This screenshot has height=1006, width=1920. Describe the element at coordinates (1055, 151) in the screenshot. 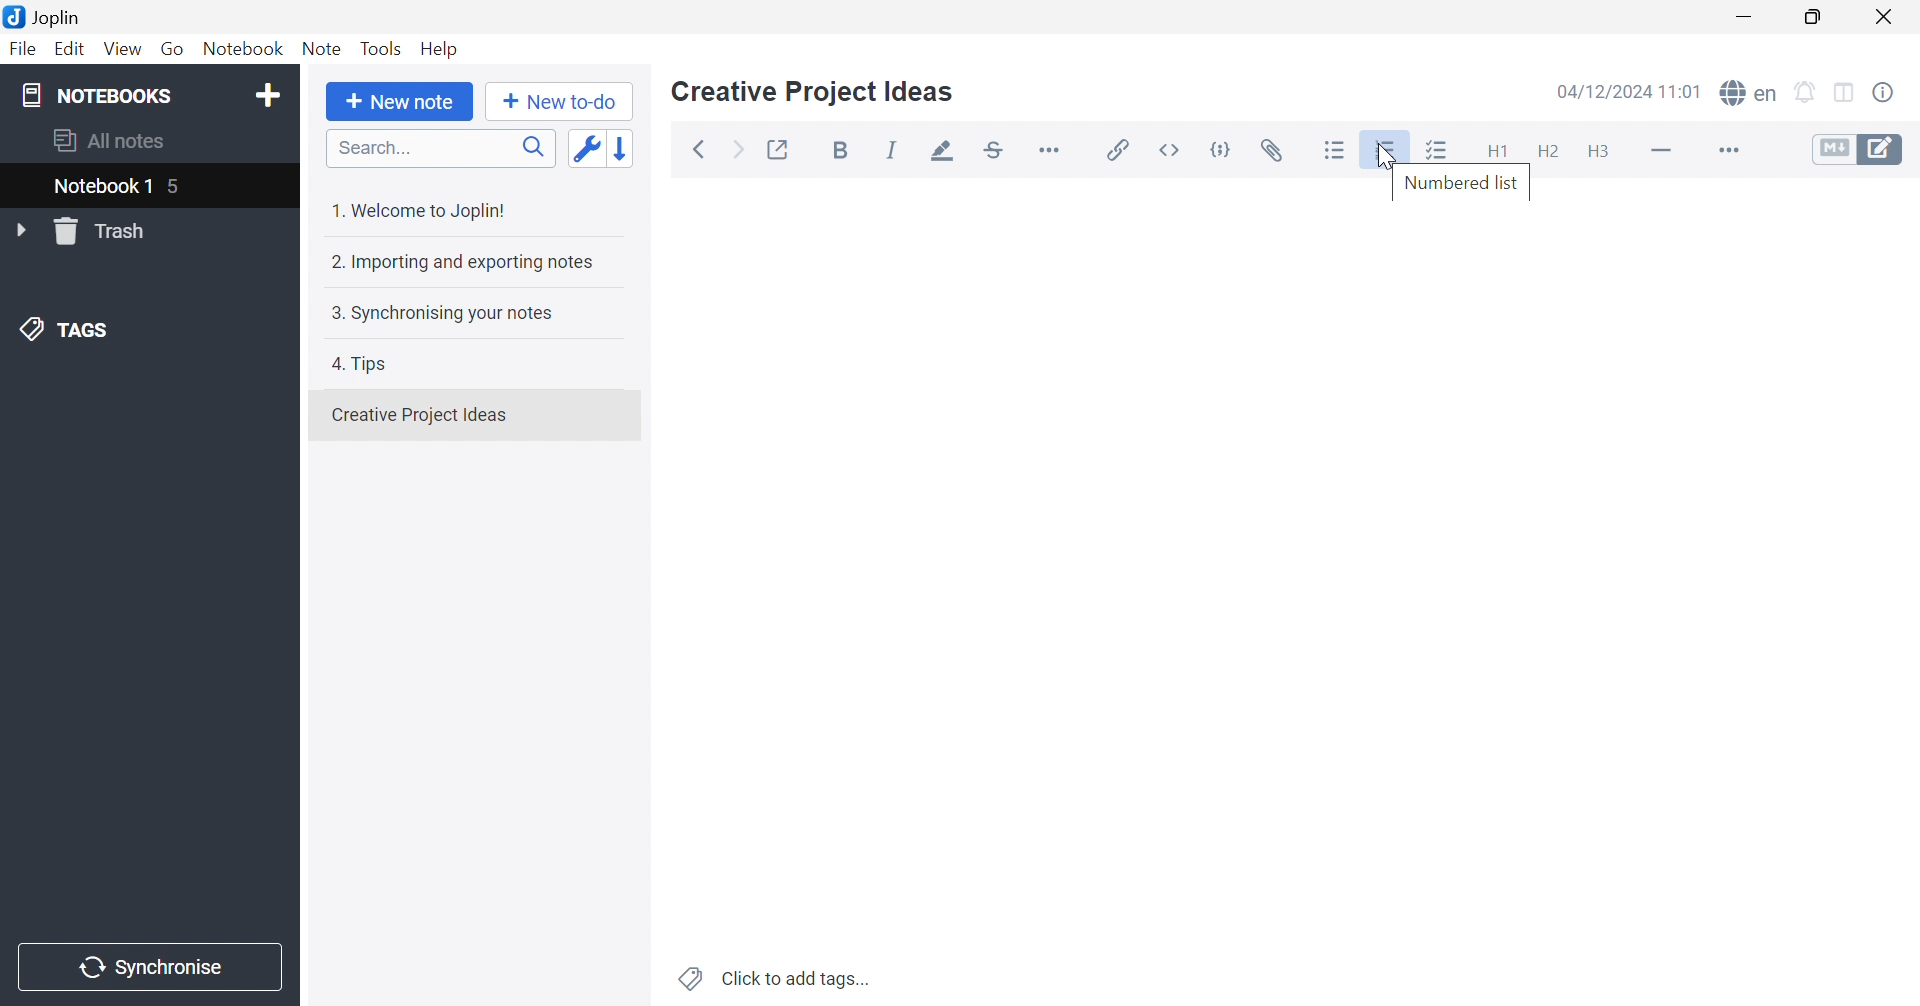

I see `Horizontal` at that location.